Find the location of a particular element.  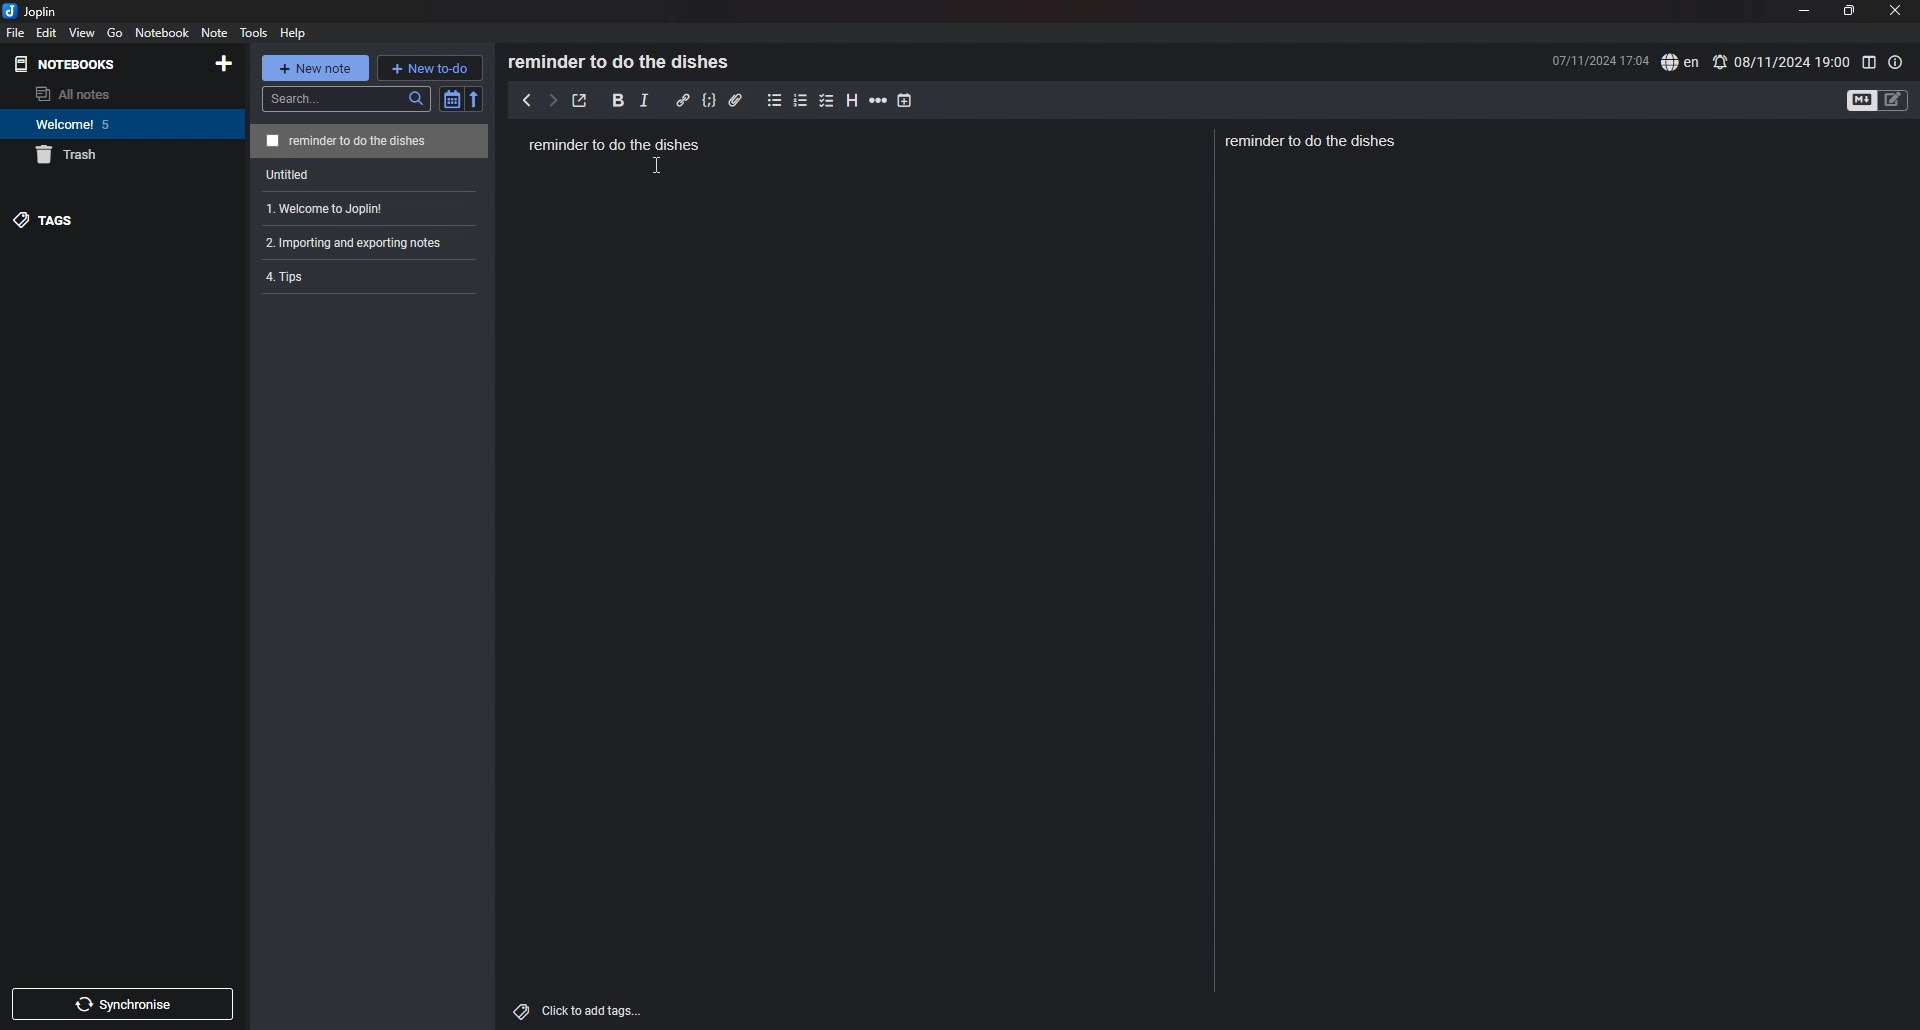

note is located at coordinates (214, 33).